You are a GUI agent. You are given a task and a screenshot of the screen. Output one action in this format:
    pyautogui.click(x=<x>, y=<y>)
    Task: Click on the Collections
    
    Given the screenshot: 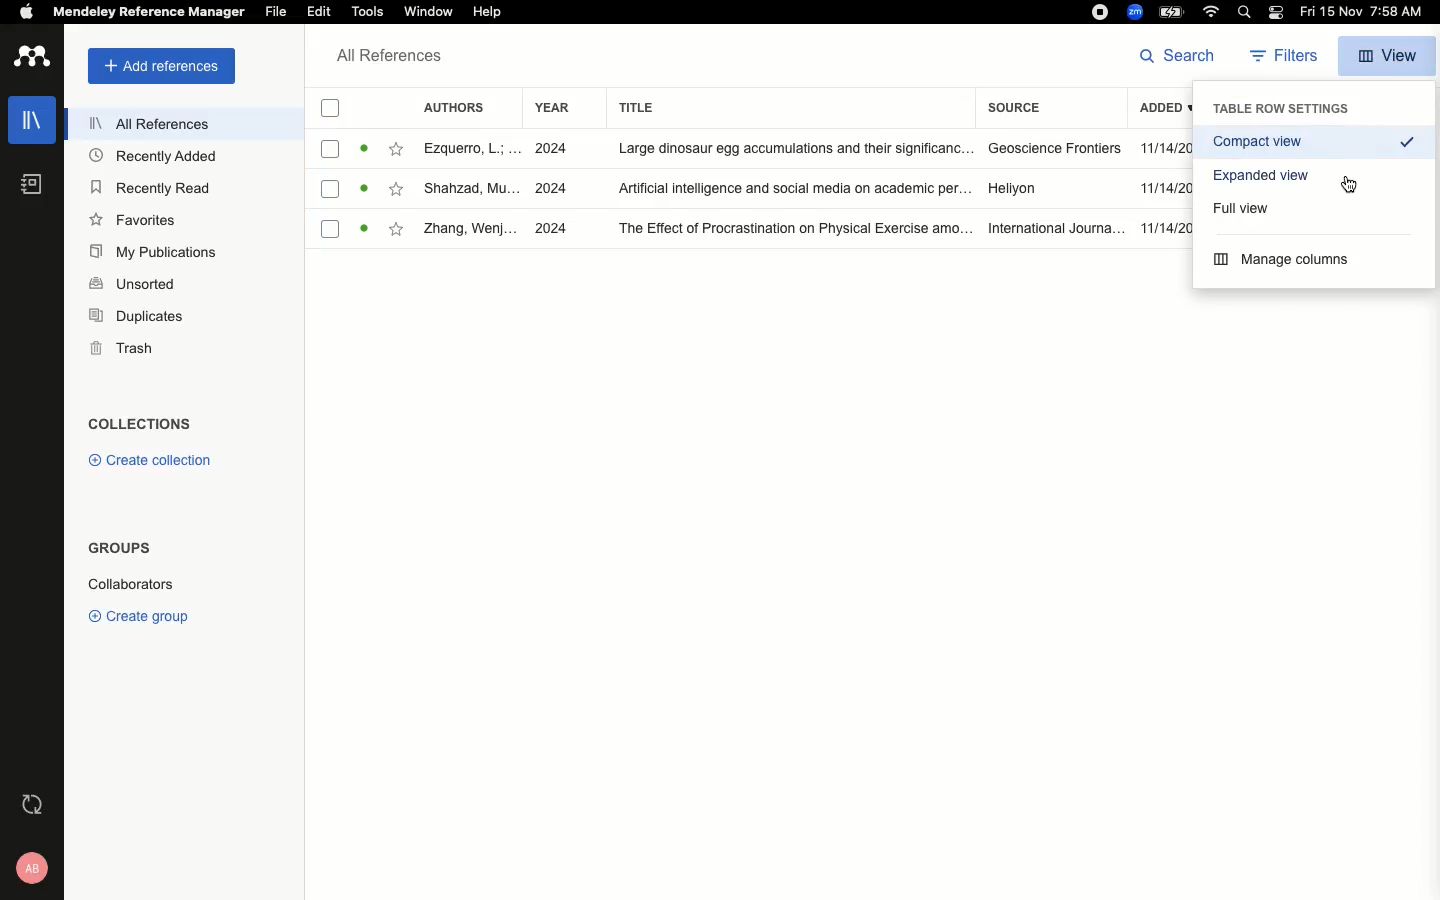 What is the action you would take?
    pyautogui.click(x=139, y=423)
    